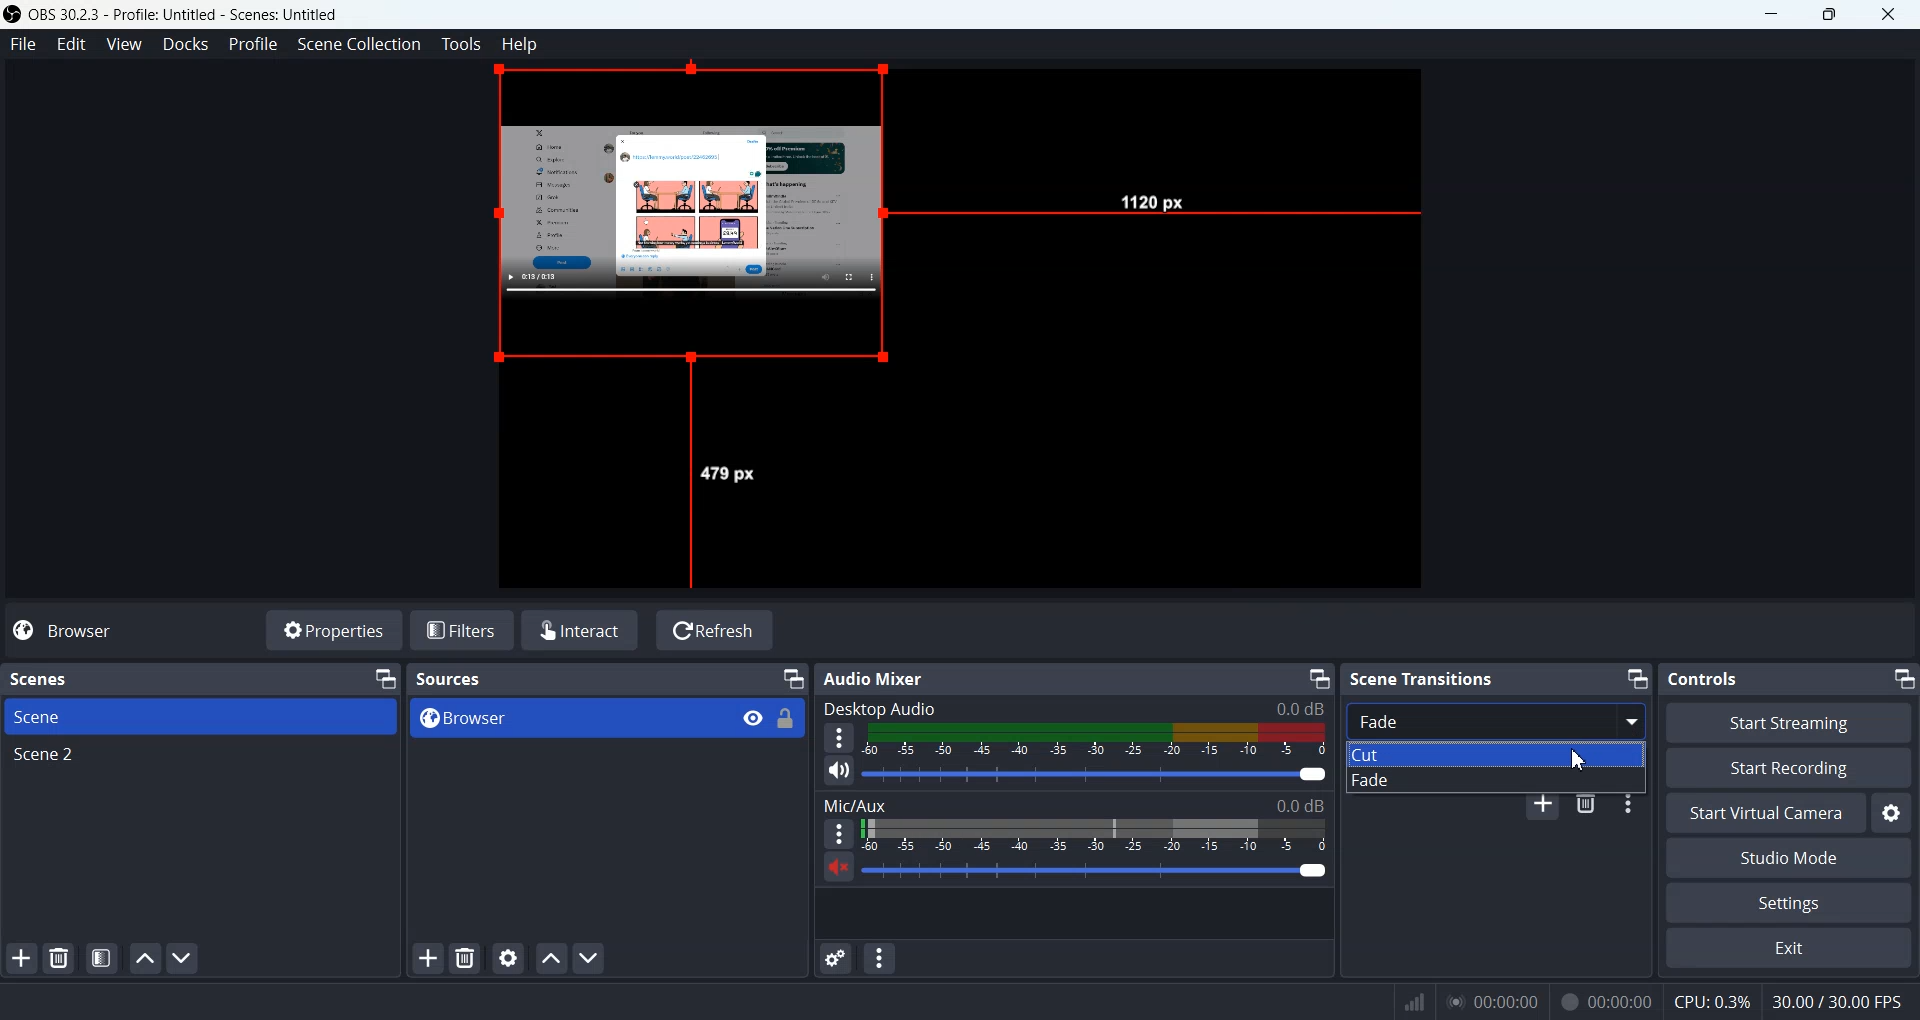 This screenshot has height=1020, width=1920. I want to click on Cut, so click(1497, 758).